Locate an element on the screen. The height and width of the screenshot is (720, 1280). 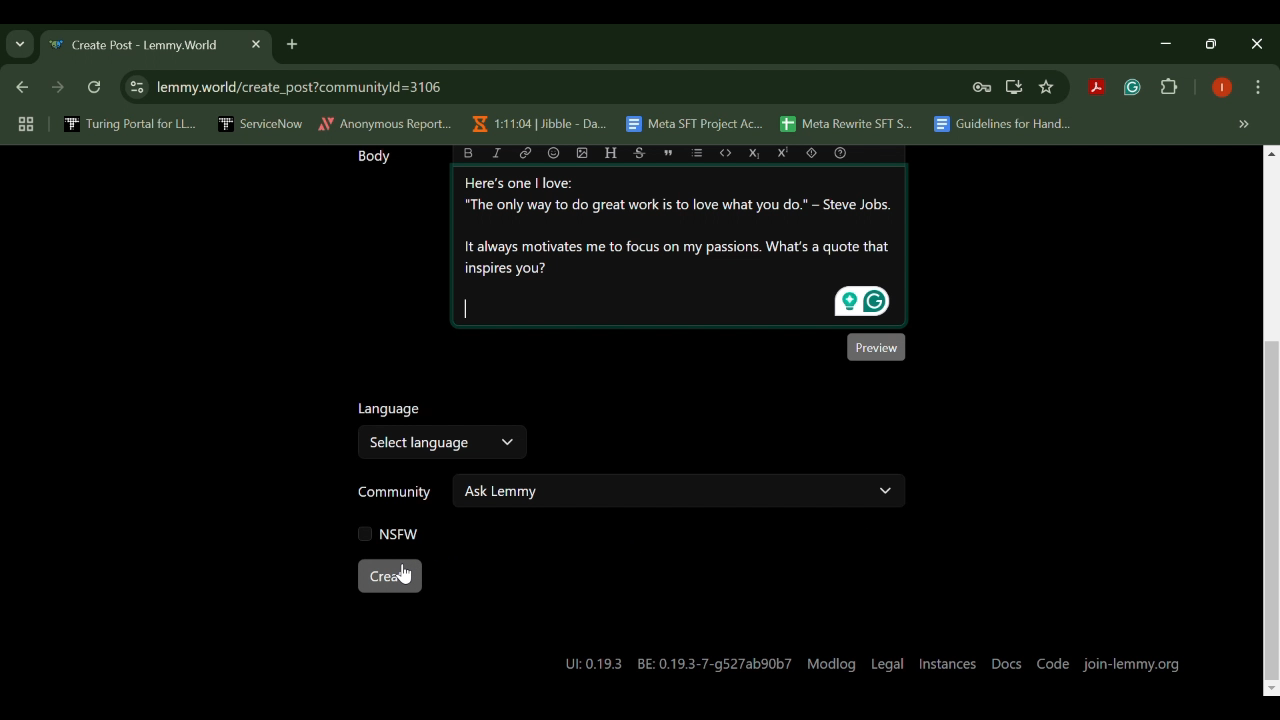
Tab Groups is located at coordinates (23, 125).